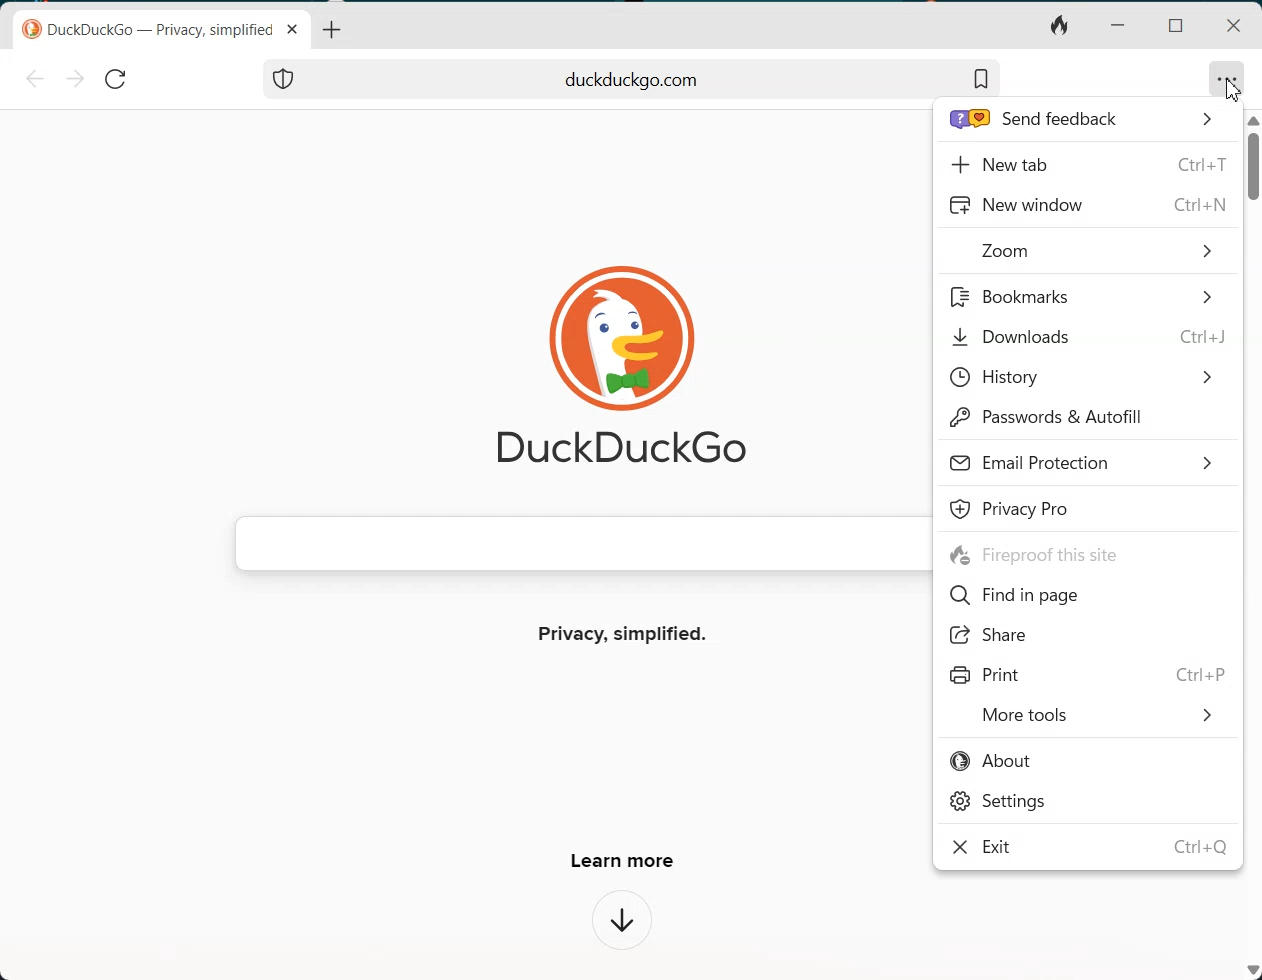  Describe the element at coordinates (1253, 544) in the screenshot. I see `Vertical scrollbar` at that location.